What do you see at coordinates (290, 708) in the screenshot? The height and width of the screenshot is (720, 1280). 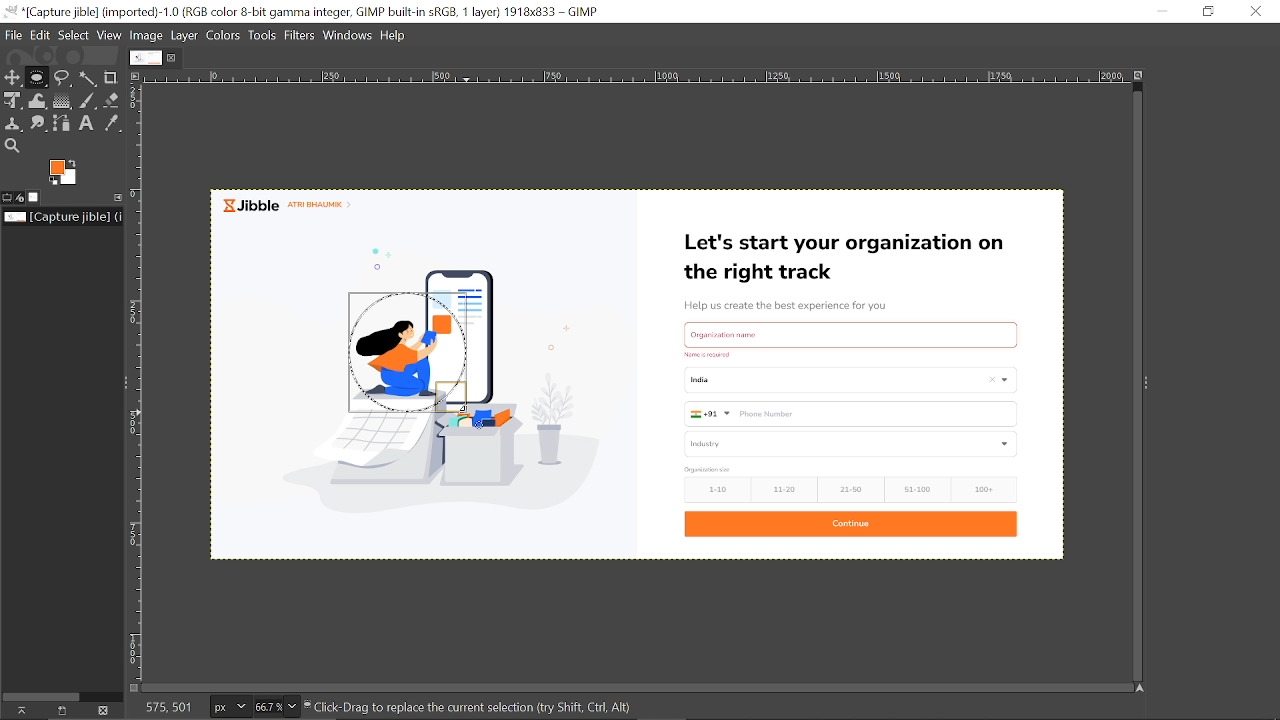 I see `Zoom options` at bounding box center [290, 708].